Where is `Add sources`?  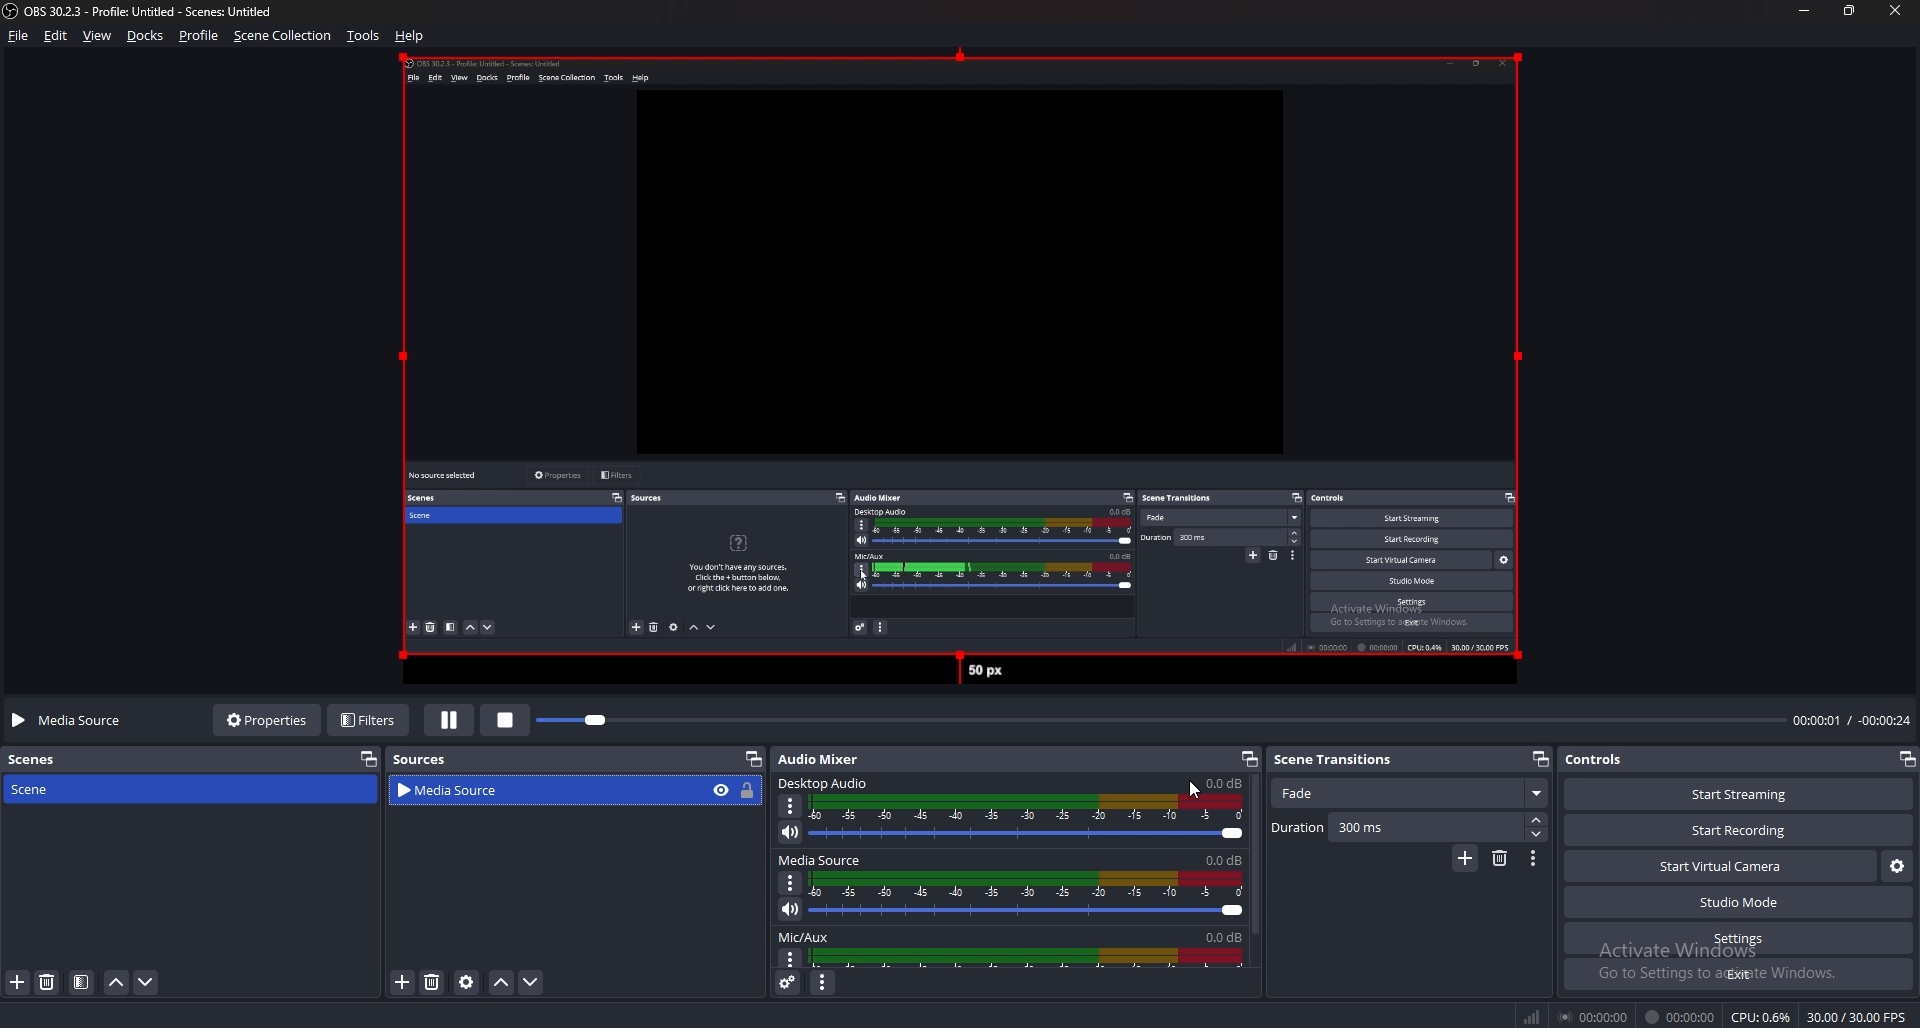 Add sources is located at coordinates (400, 981).